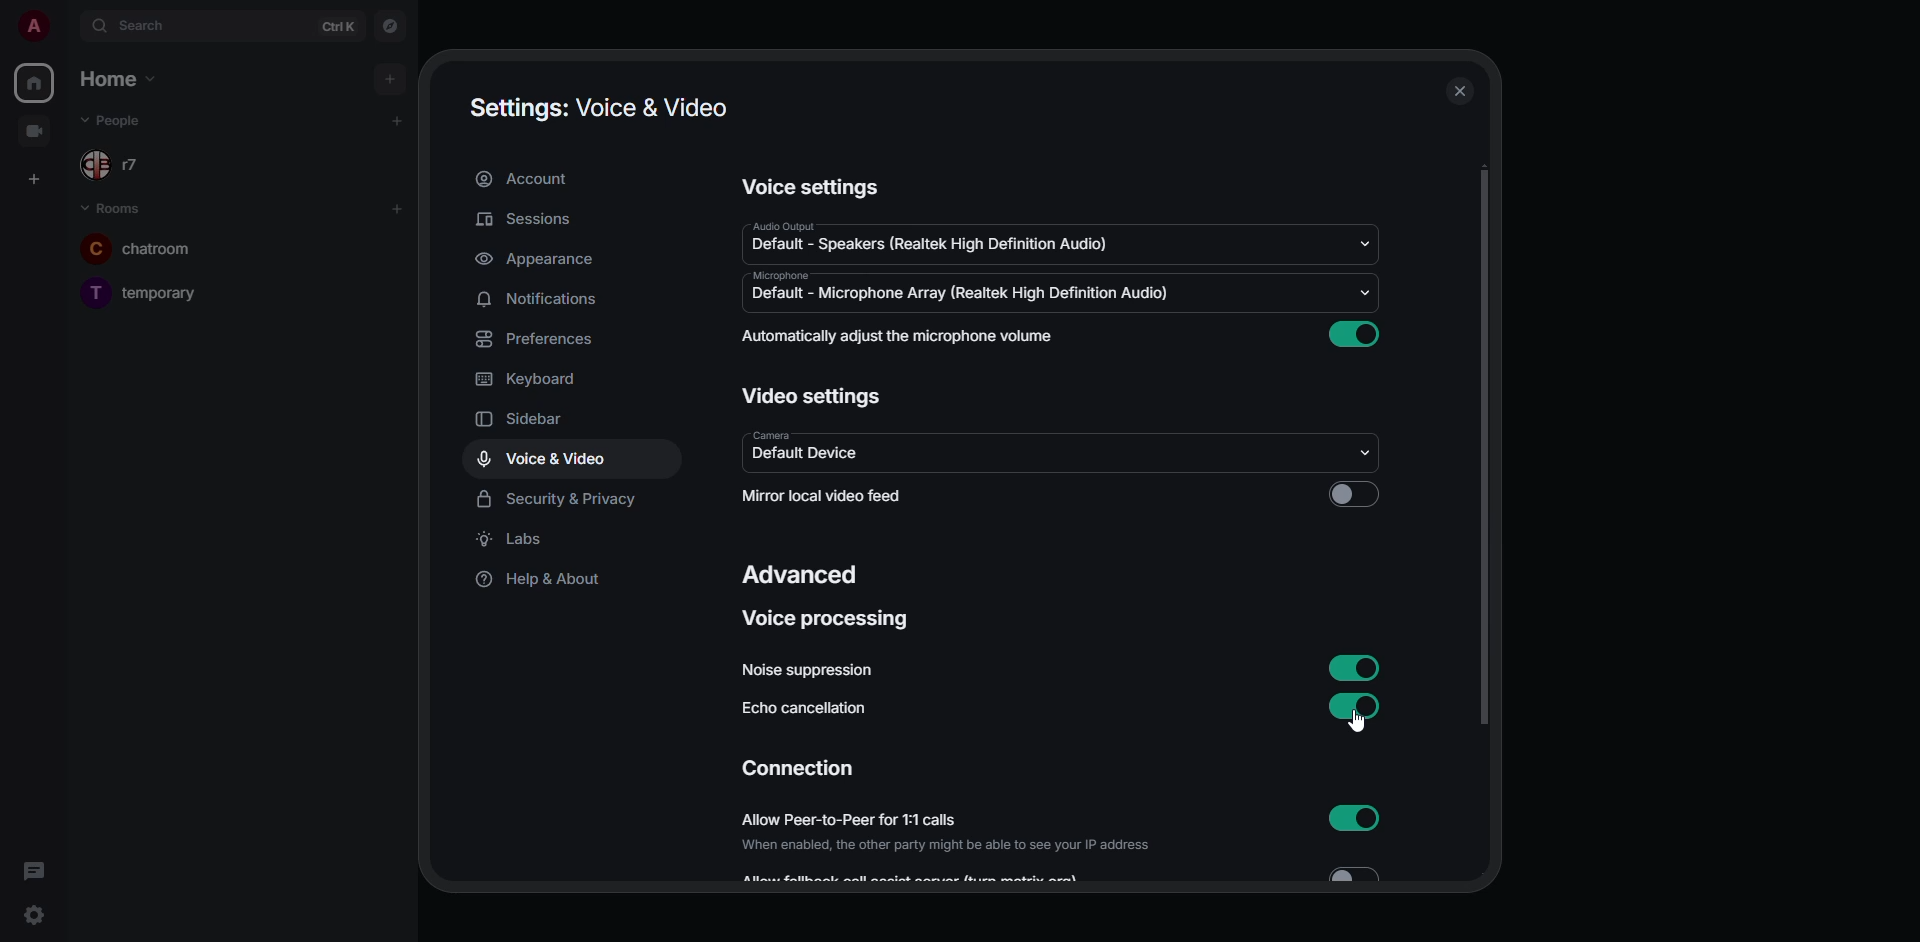  I want to click on ctrl K, so click(338, 27).